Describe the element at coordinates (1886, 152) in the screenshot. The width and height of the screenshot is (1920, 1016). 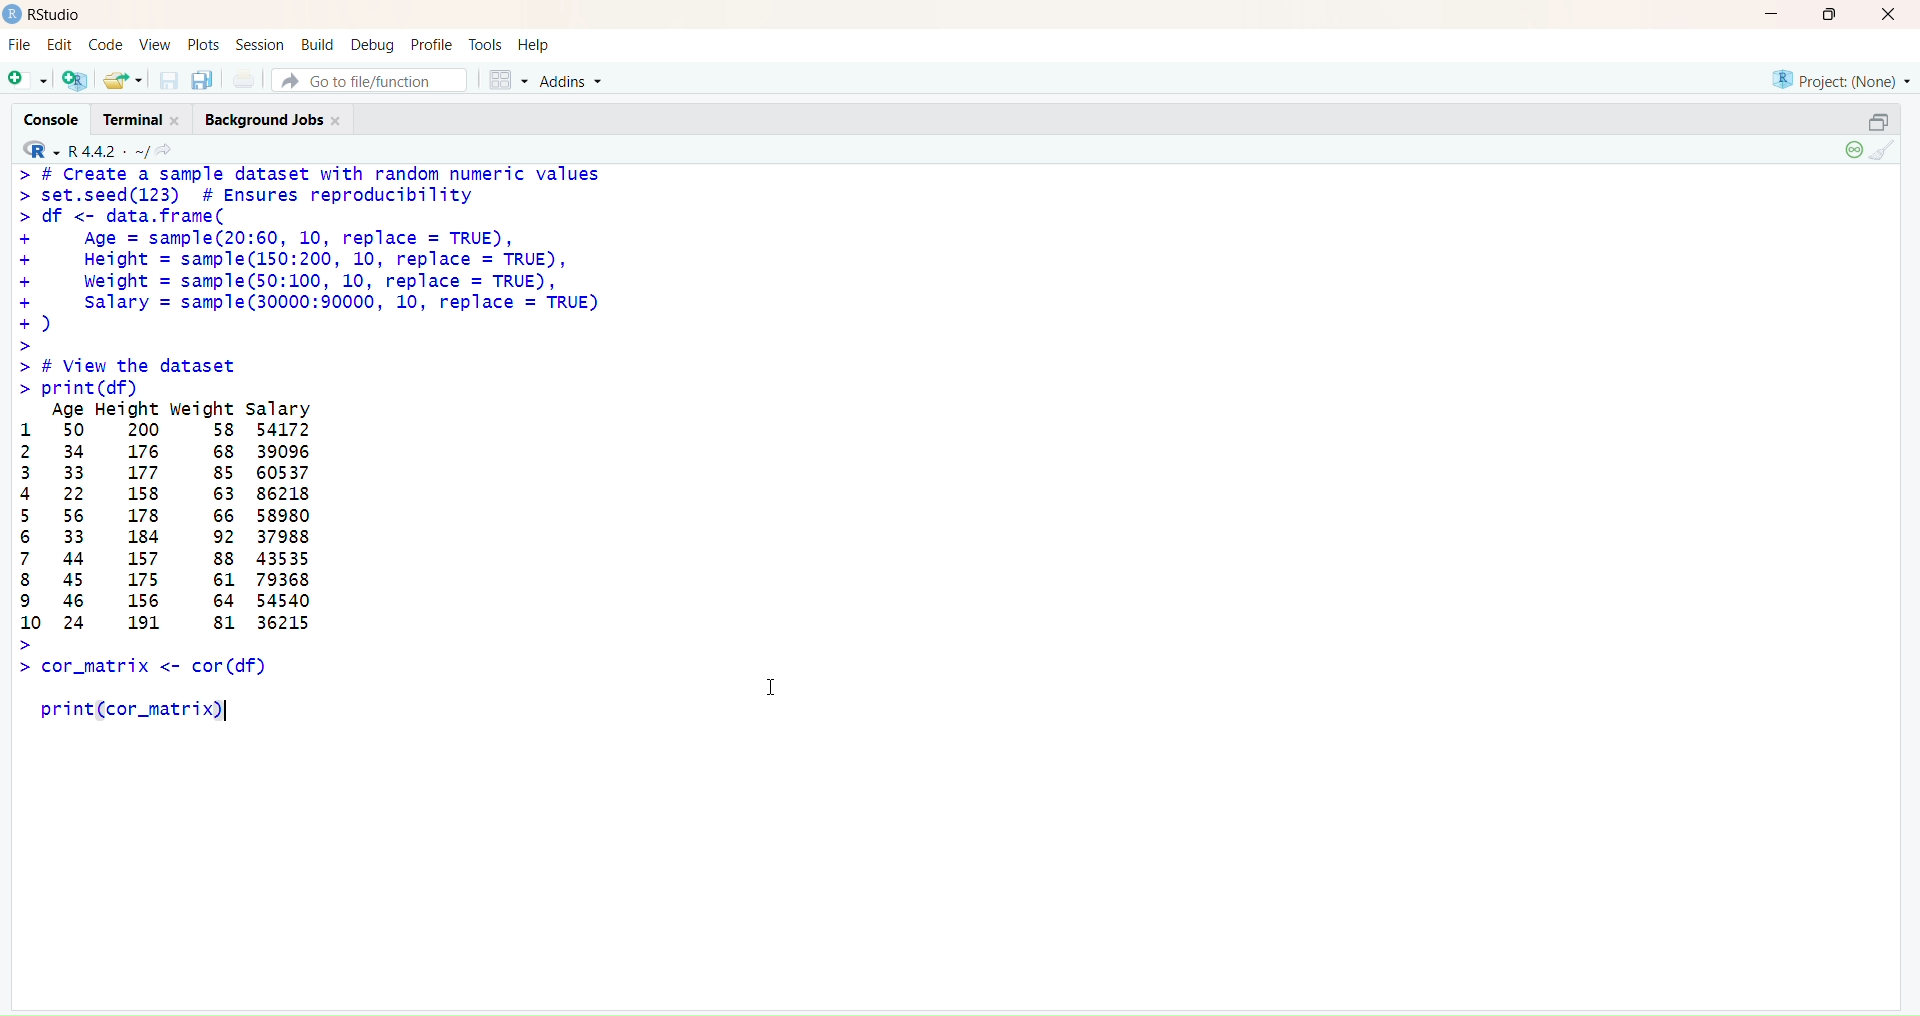
I see `Clear Console (Ctrl + L)` at that location.